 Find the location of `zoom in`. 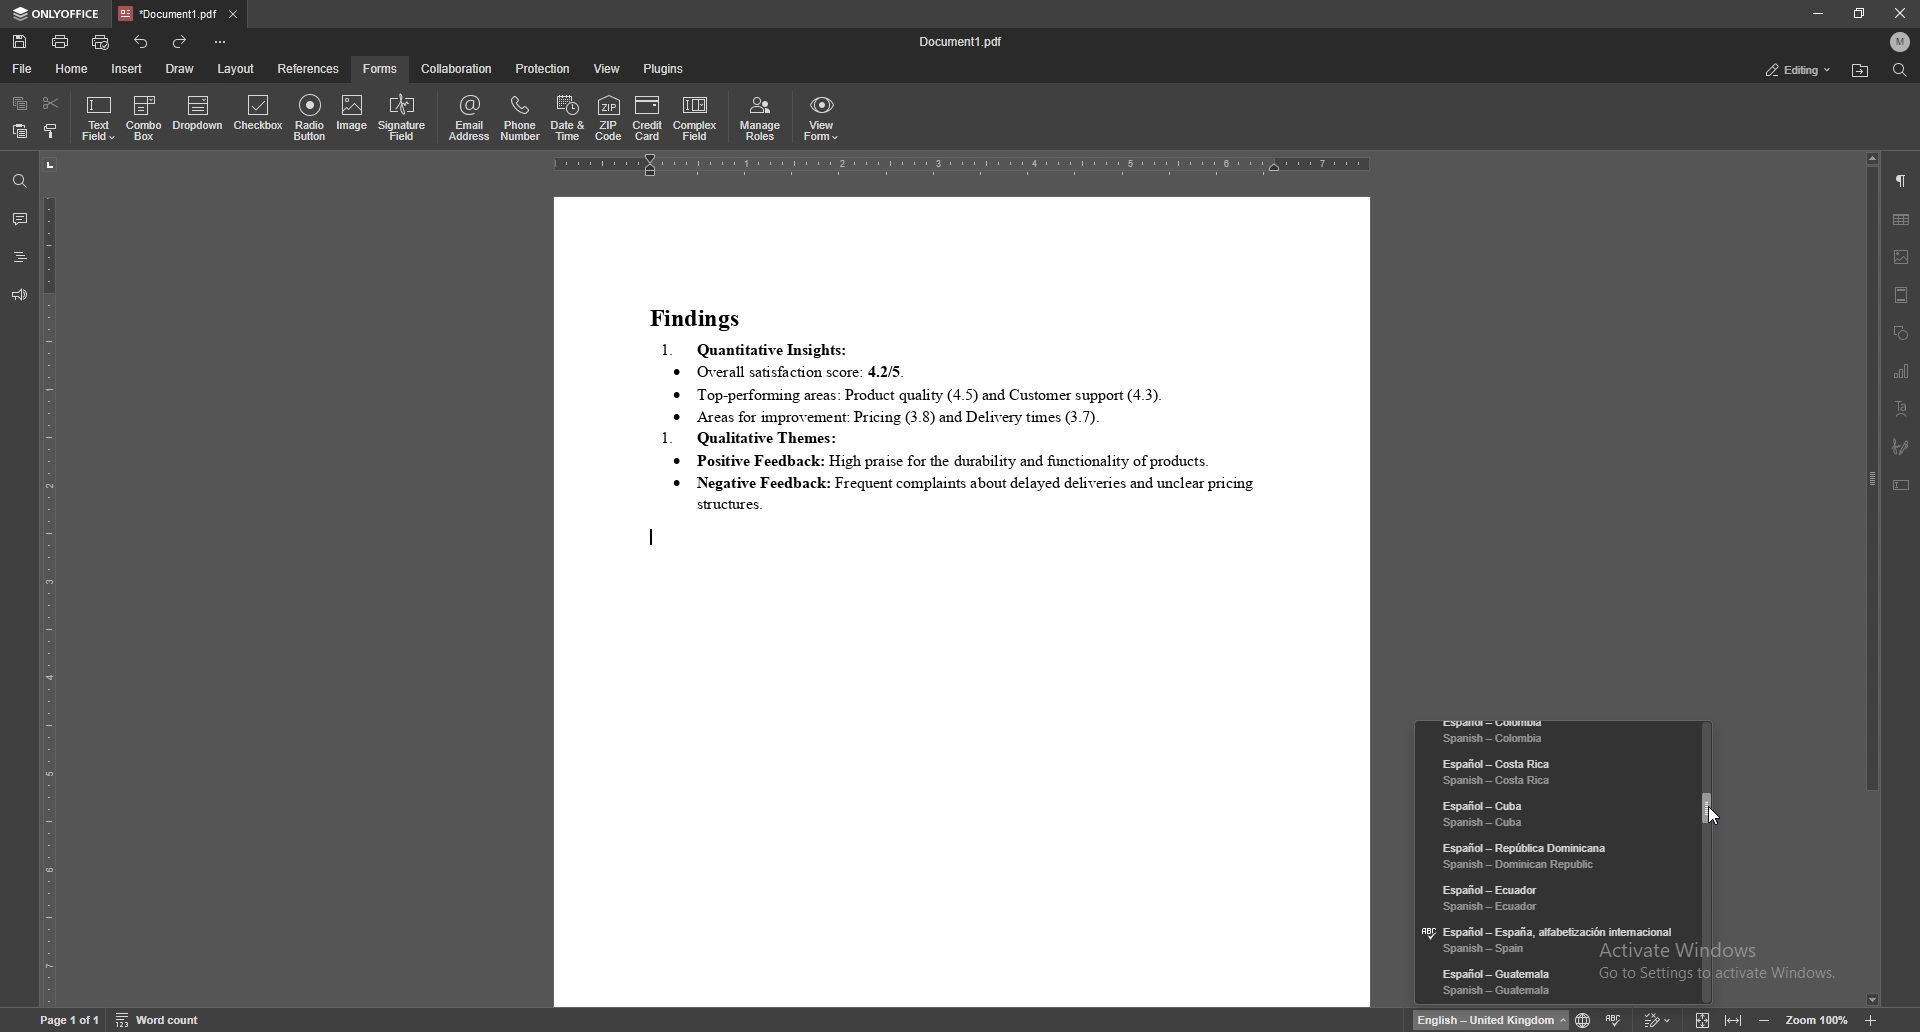

zoom in is located at coordinates (1871, 1020).